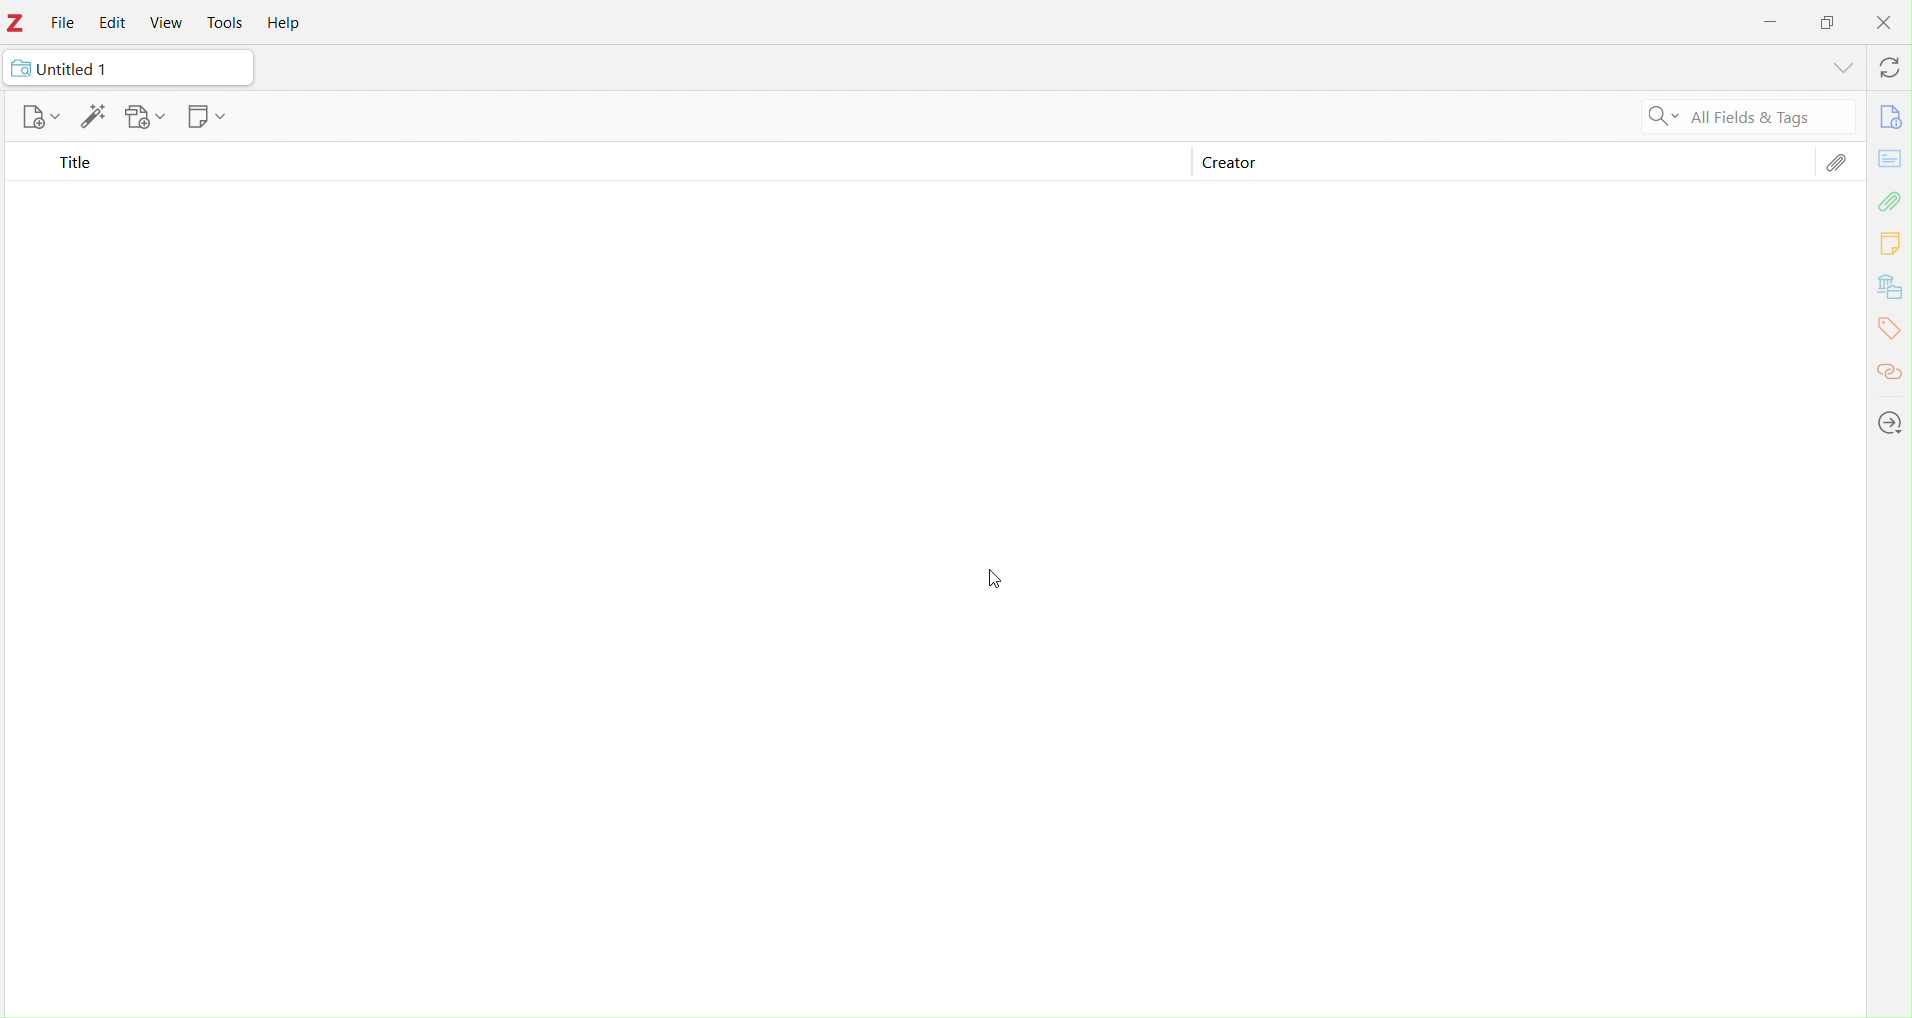 This screenshot has height=1018, width=1912. I want to click on Refresh, so click(1884, 70).